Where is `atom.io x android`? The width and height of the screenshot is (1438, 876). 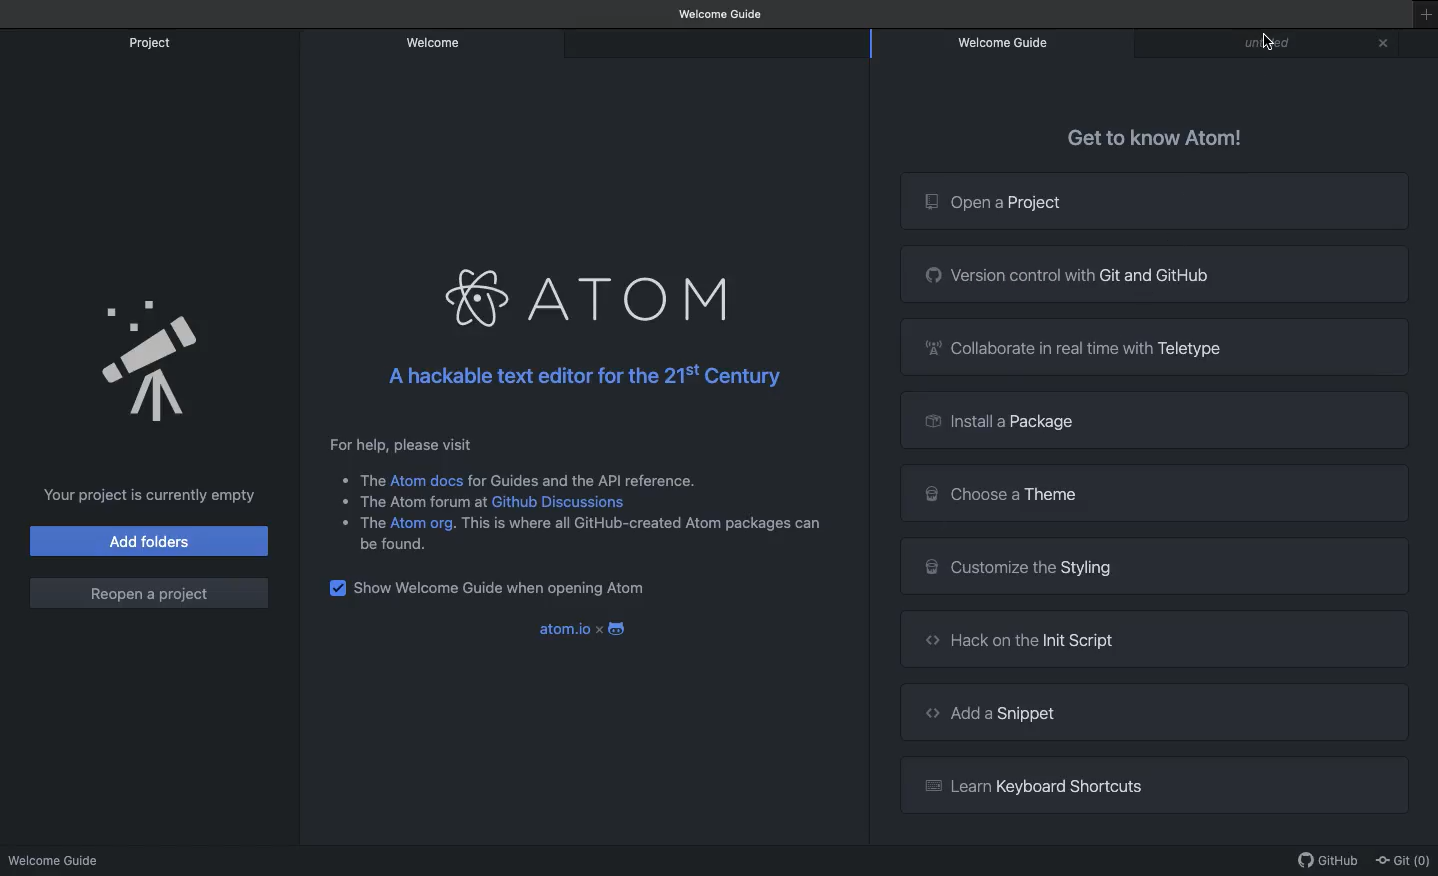
atom.io x android is located at coordinates (583, 628).